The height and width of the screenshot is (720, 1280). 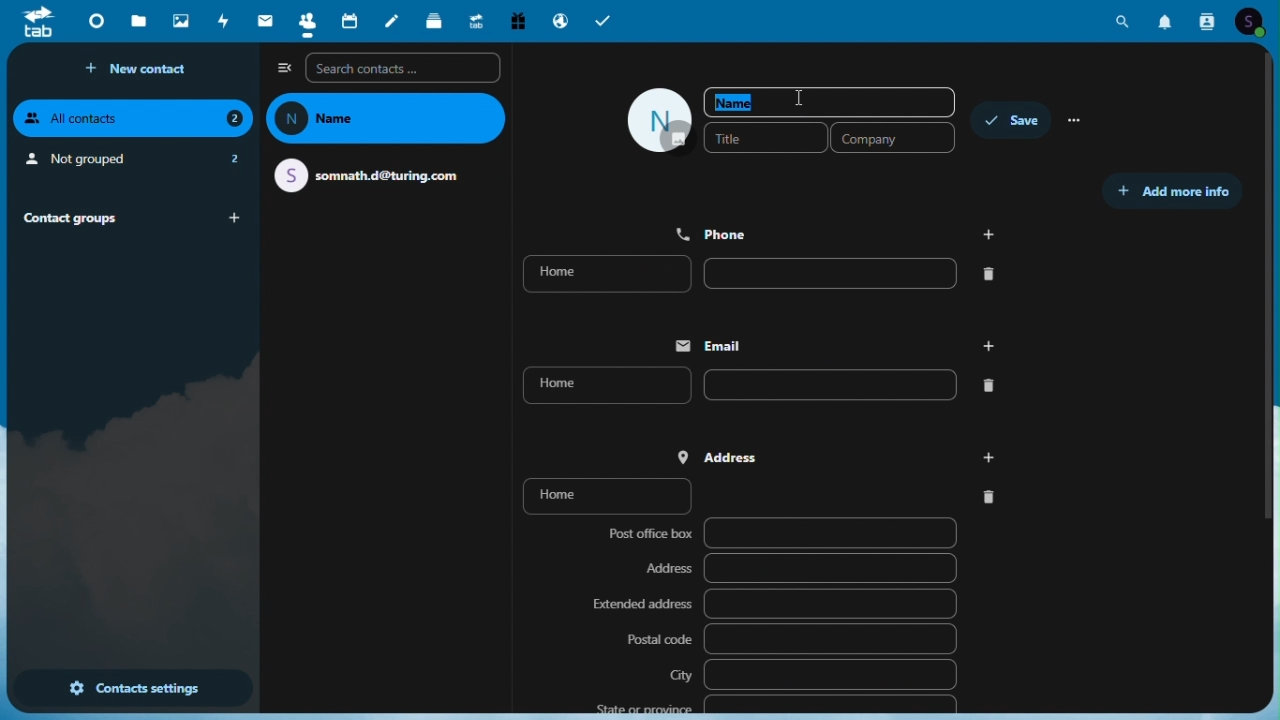 What do you see at coordinates (303, 22) in the screenshot?
I see `Contacts` at bounding box center [303, 22].